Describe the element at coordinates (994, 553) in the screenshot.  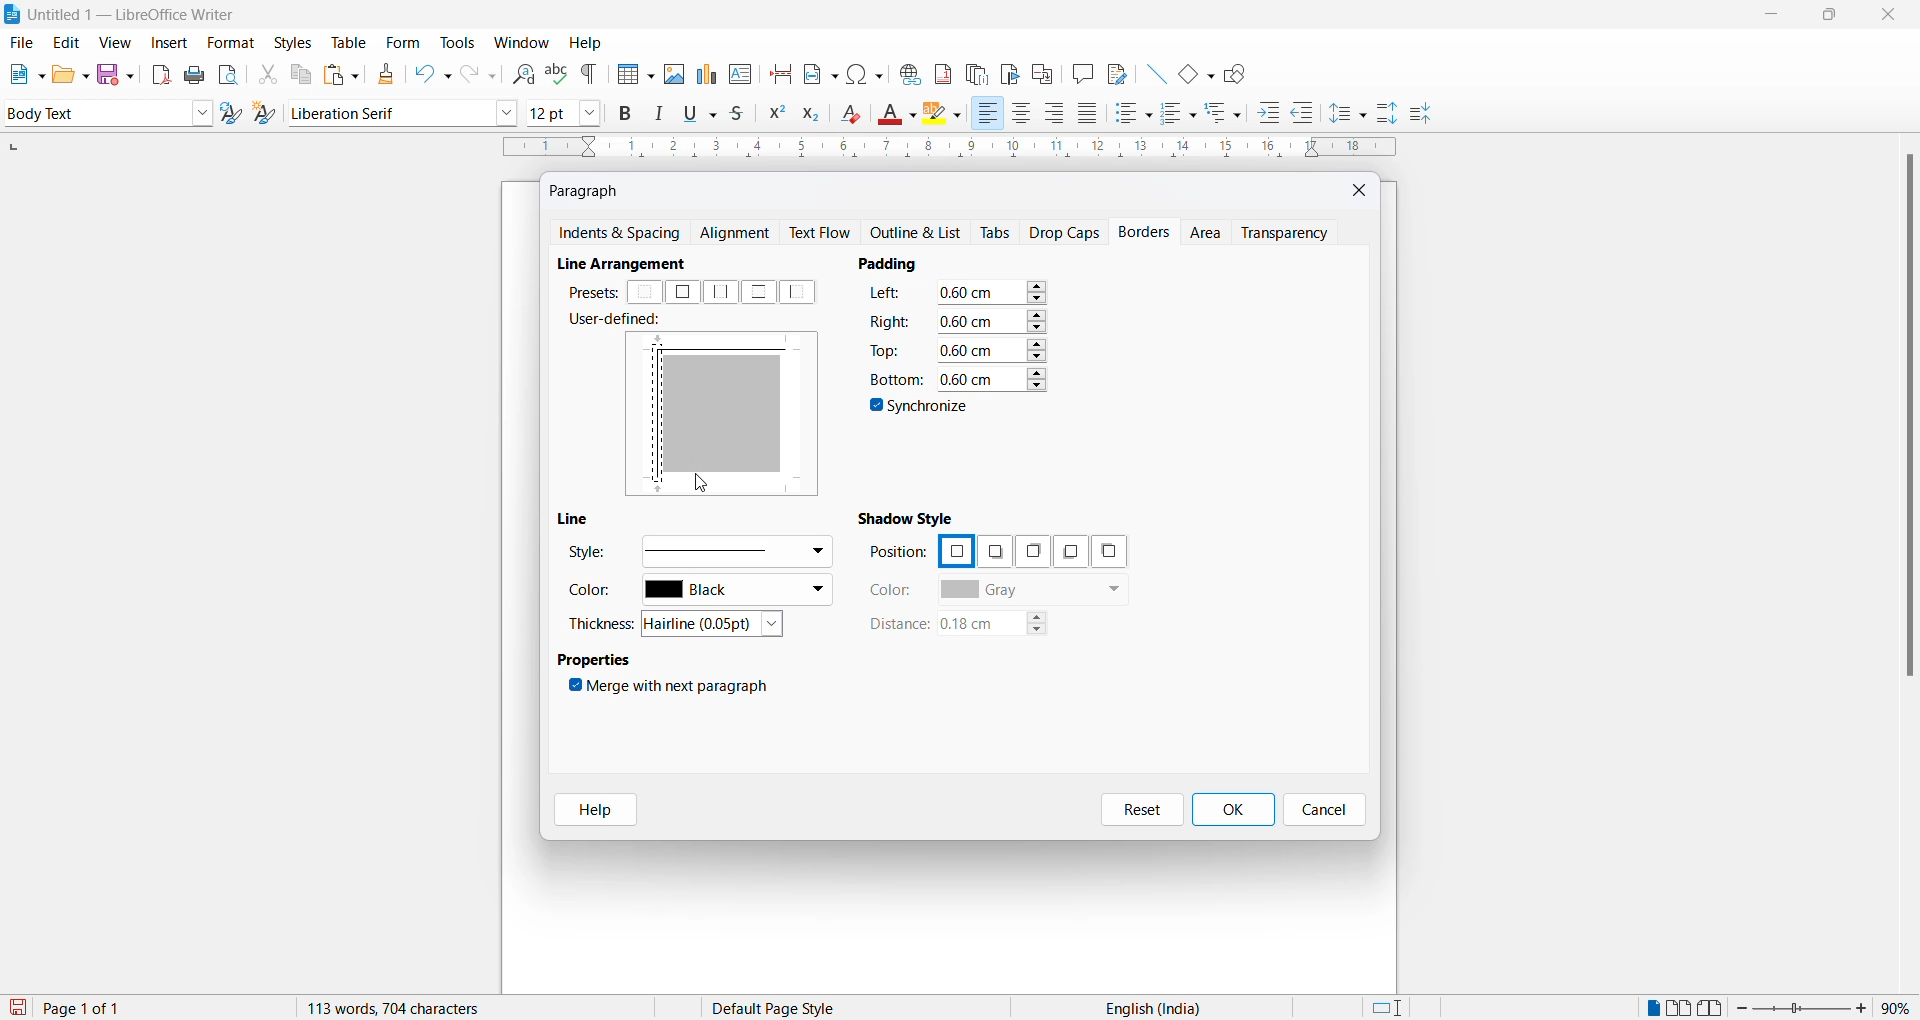
I see `position options` at that location.